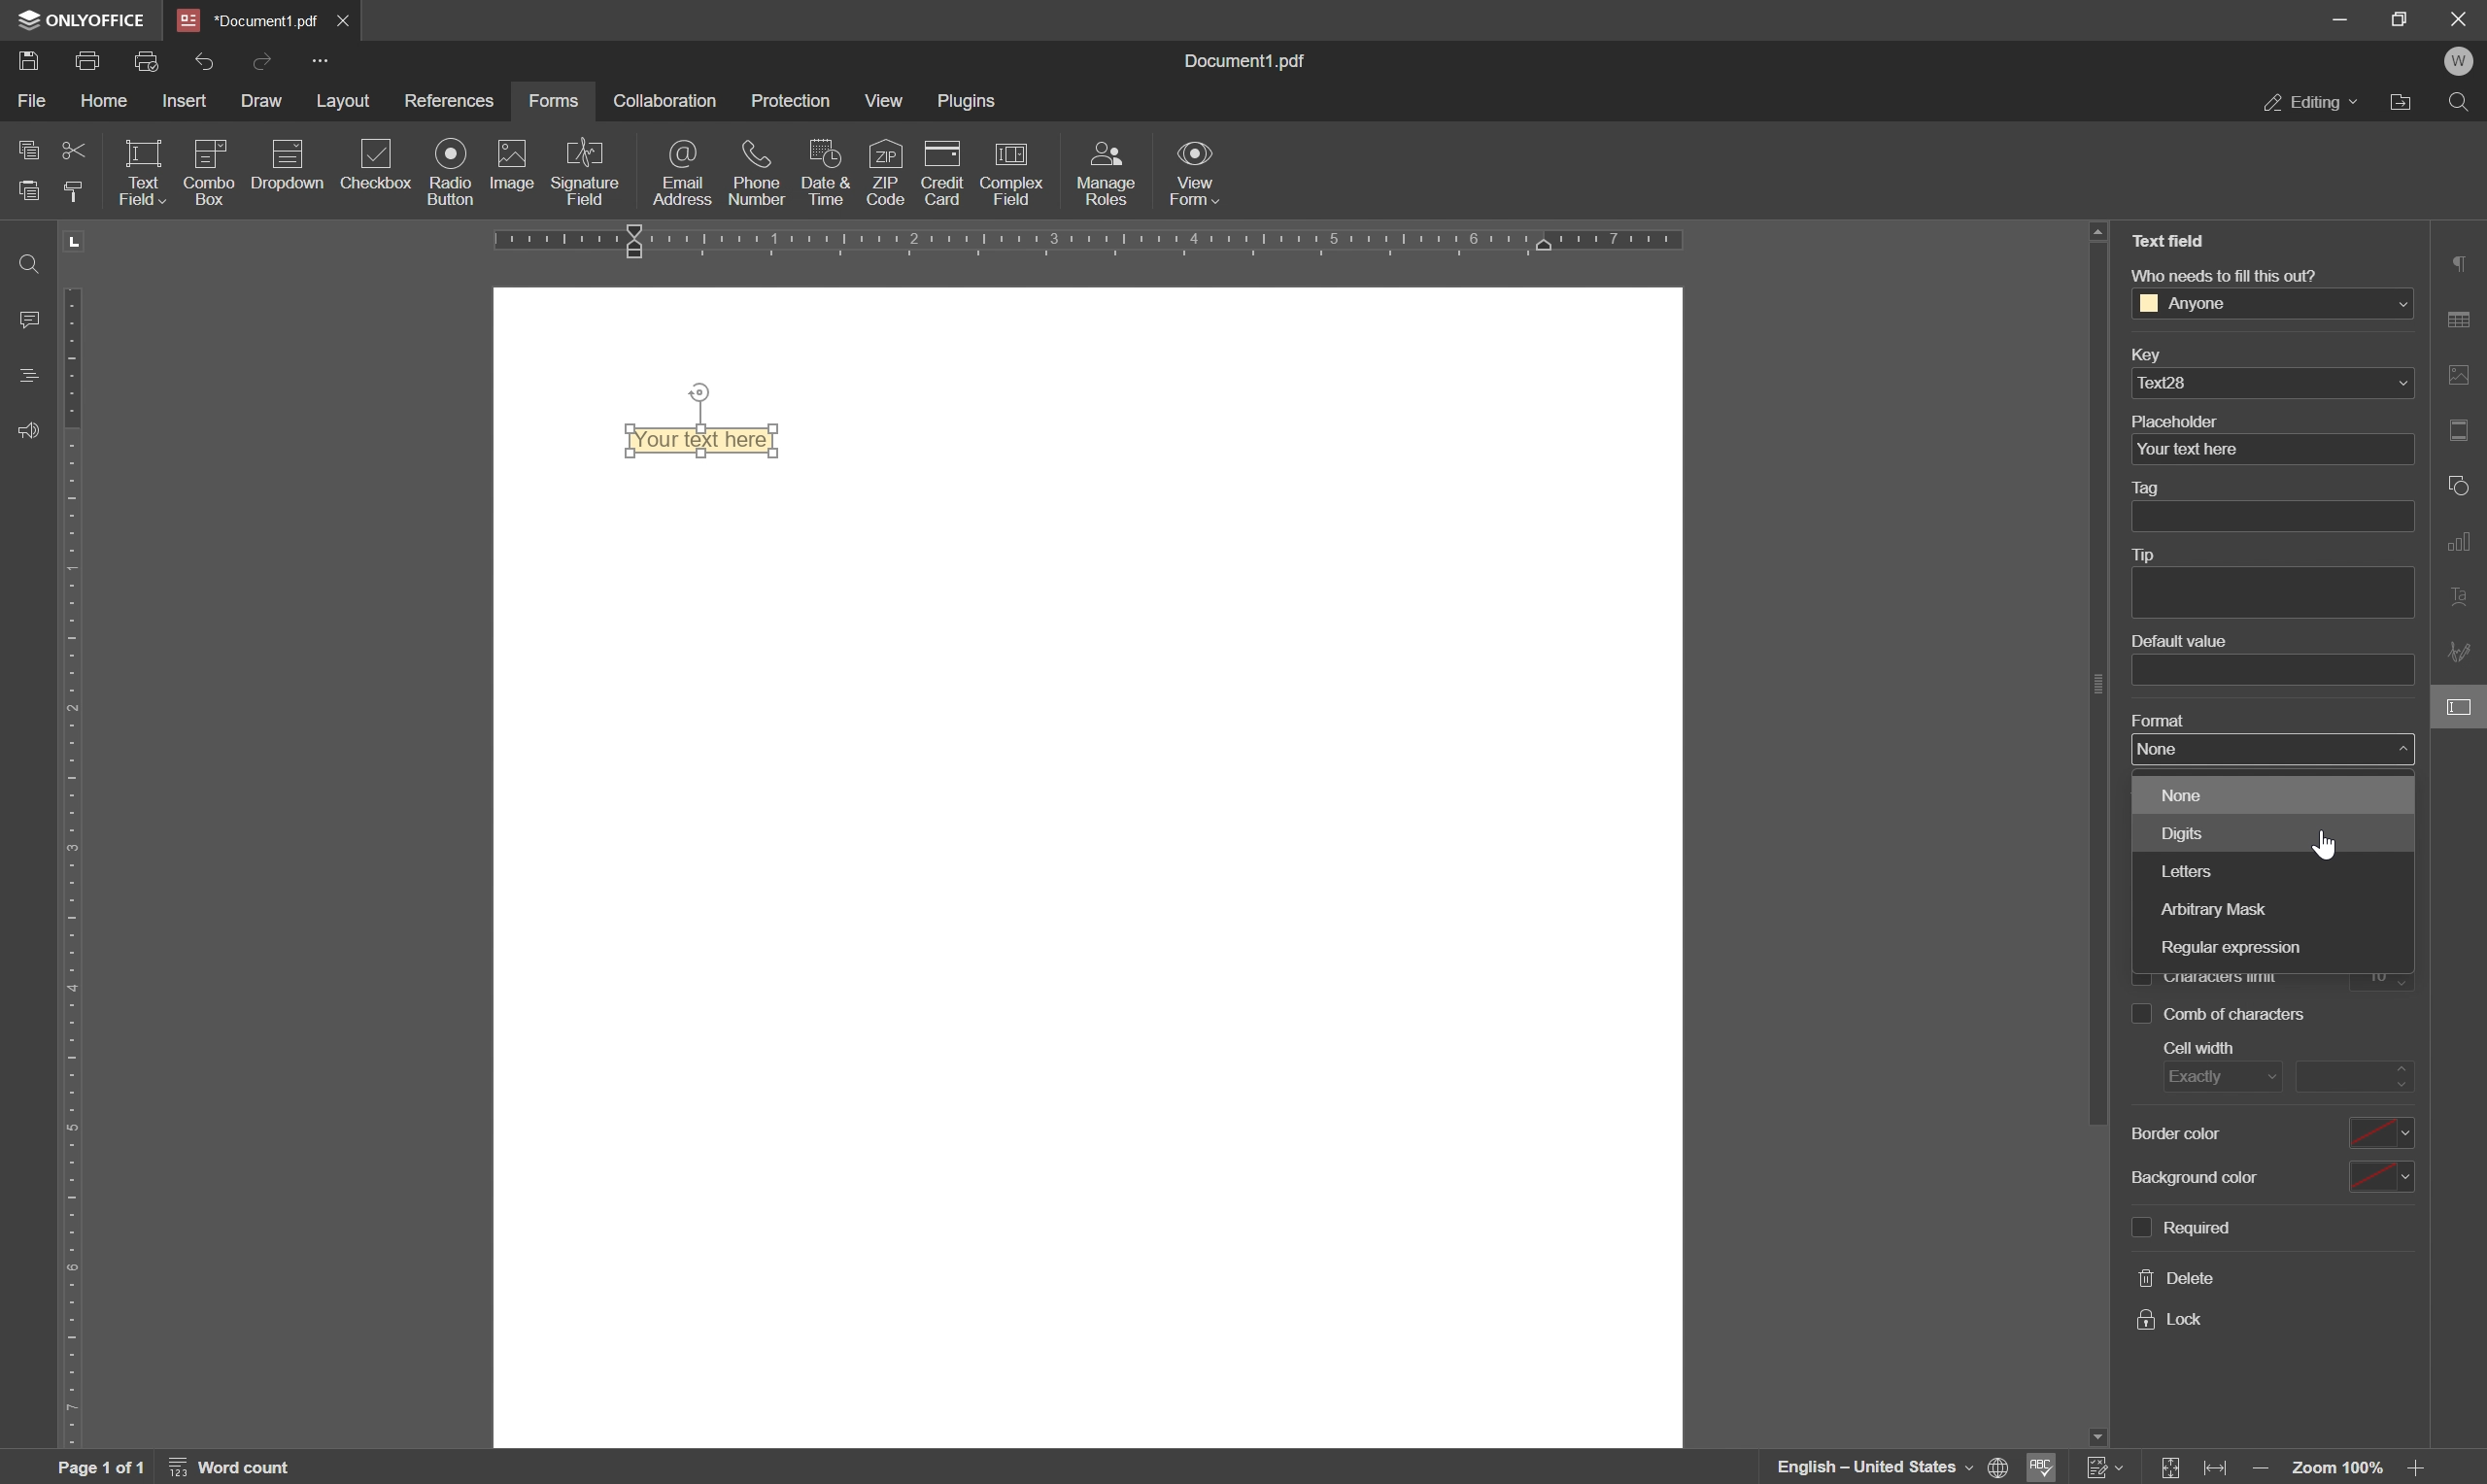 This screenshot has height=1484, width=2487. Describe the element at coordinates (2459, 19) in the screenshot. I see `close` at that location.